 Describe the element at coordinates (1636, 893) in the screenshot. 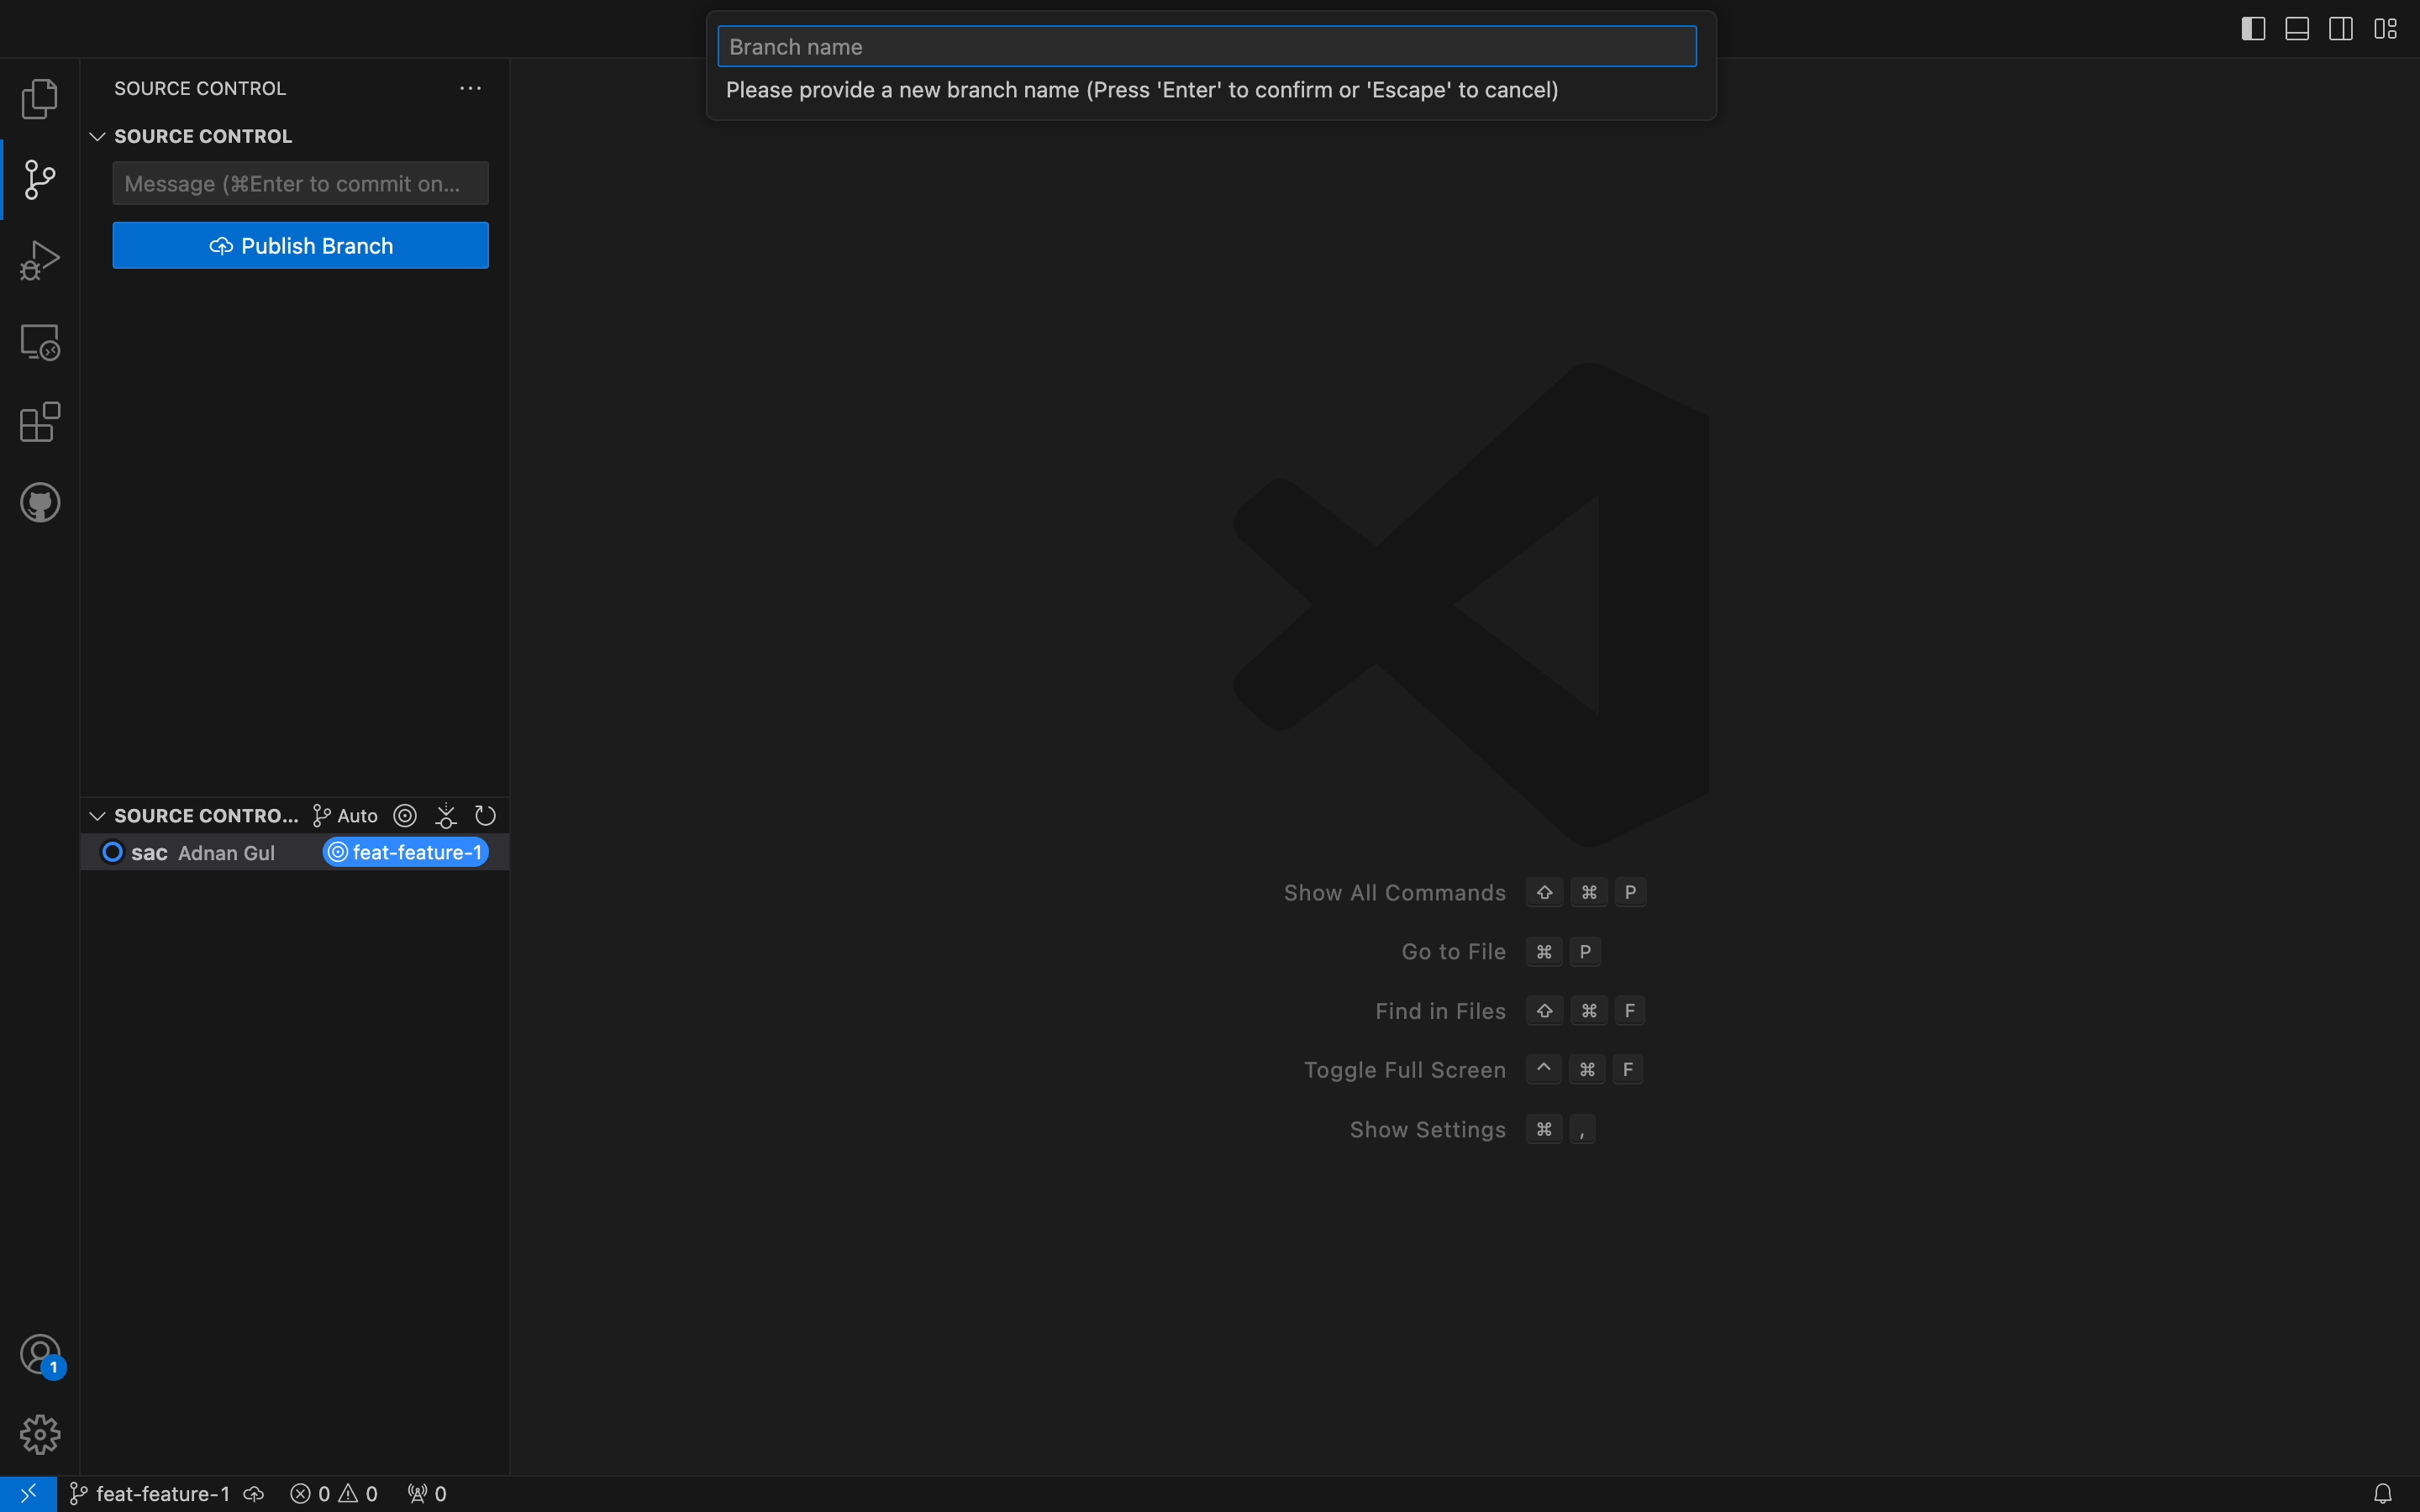

I see `P` at that location.